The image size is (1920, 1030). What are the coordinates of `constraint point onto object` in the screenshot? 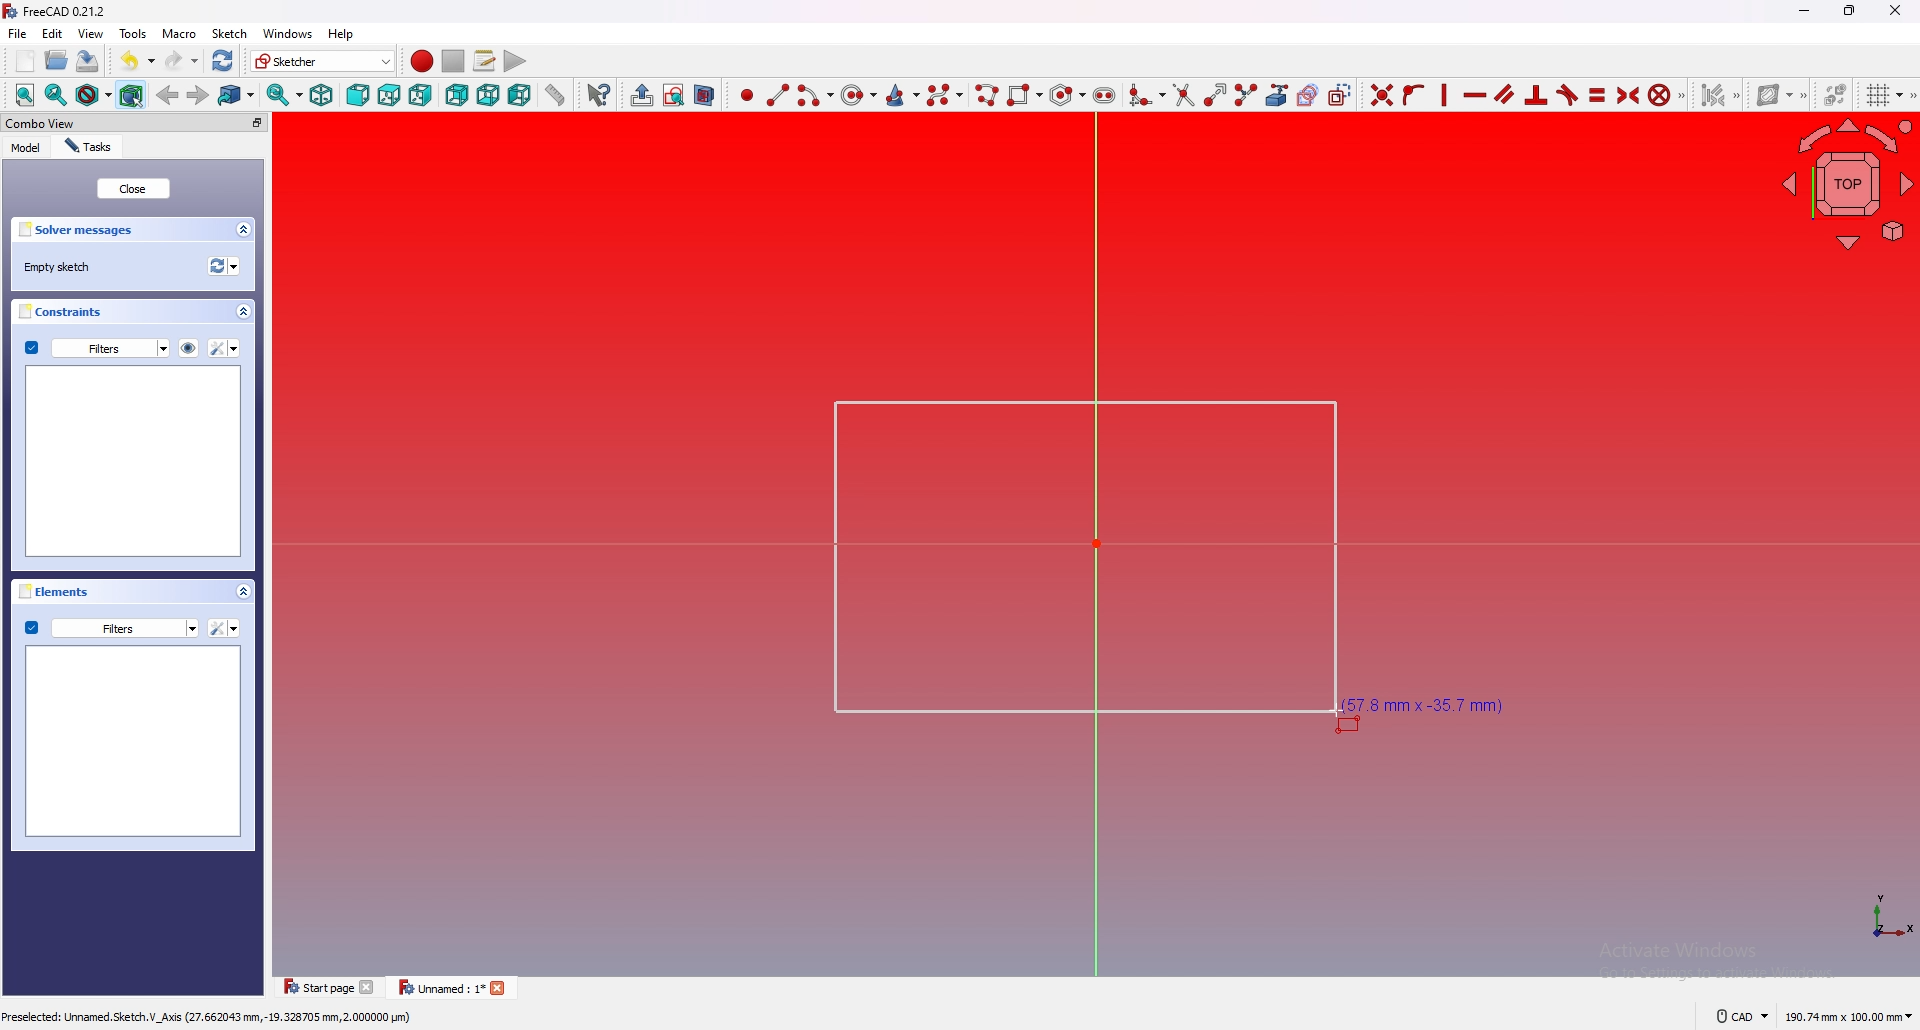 It's located at (1413, 95).